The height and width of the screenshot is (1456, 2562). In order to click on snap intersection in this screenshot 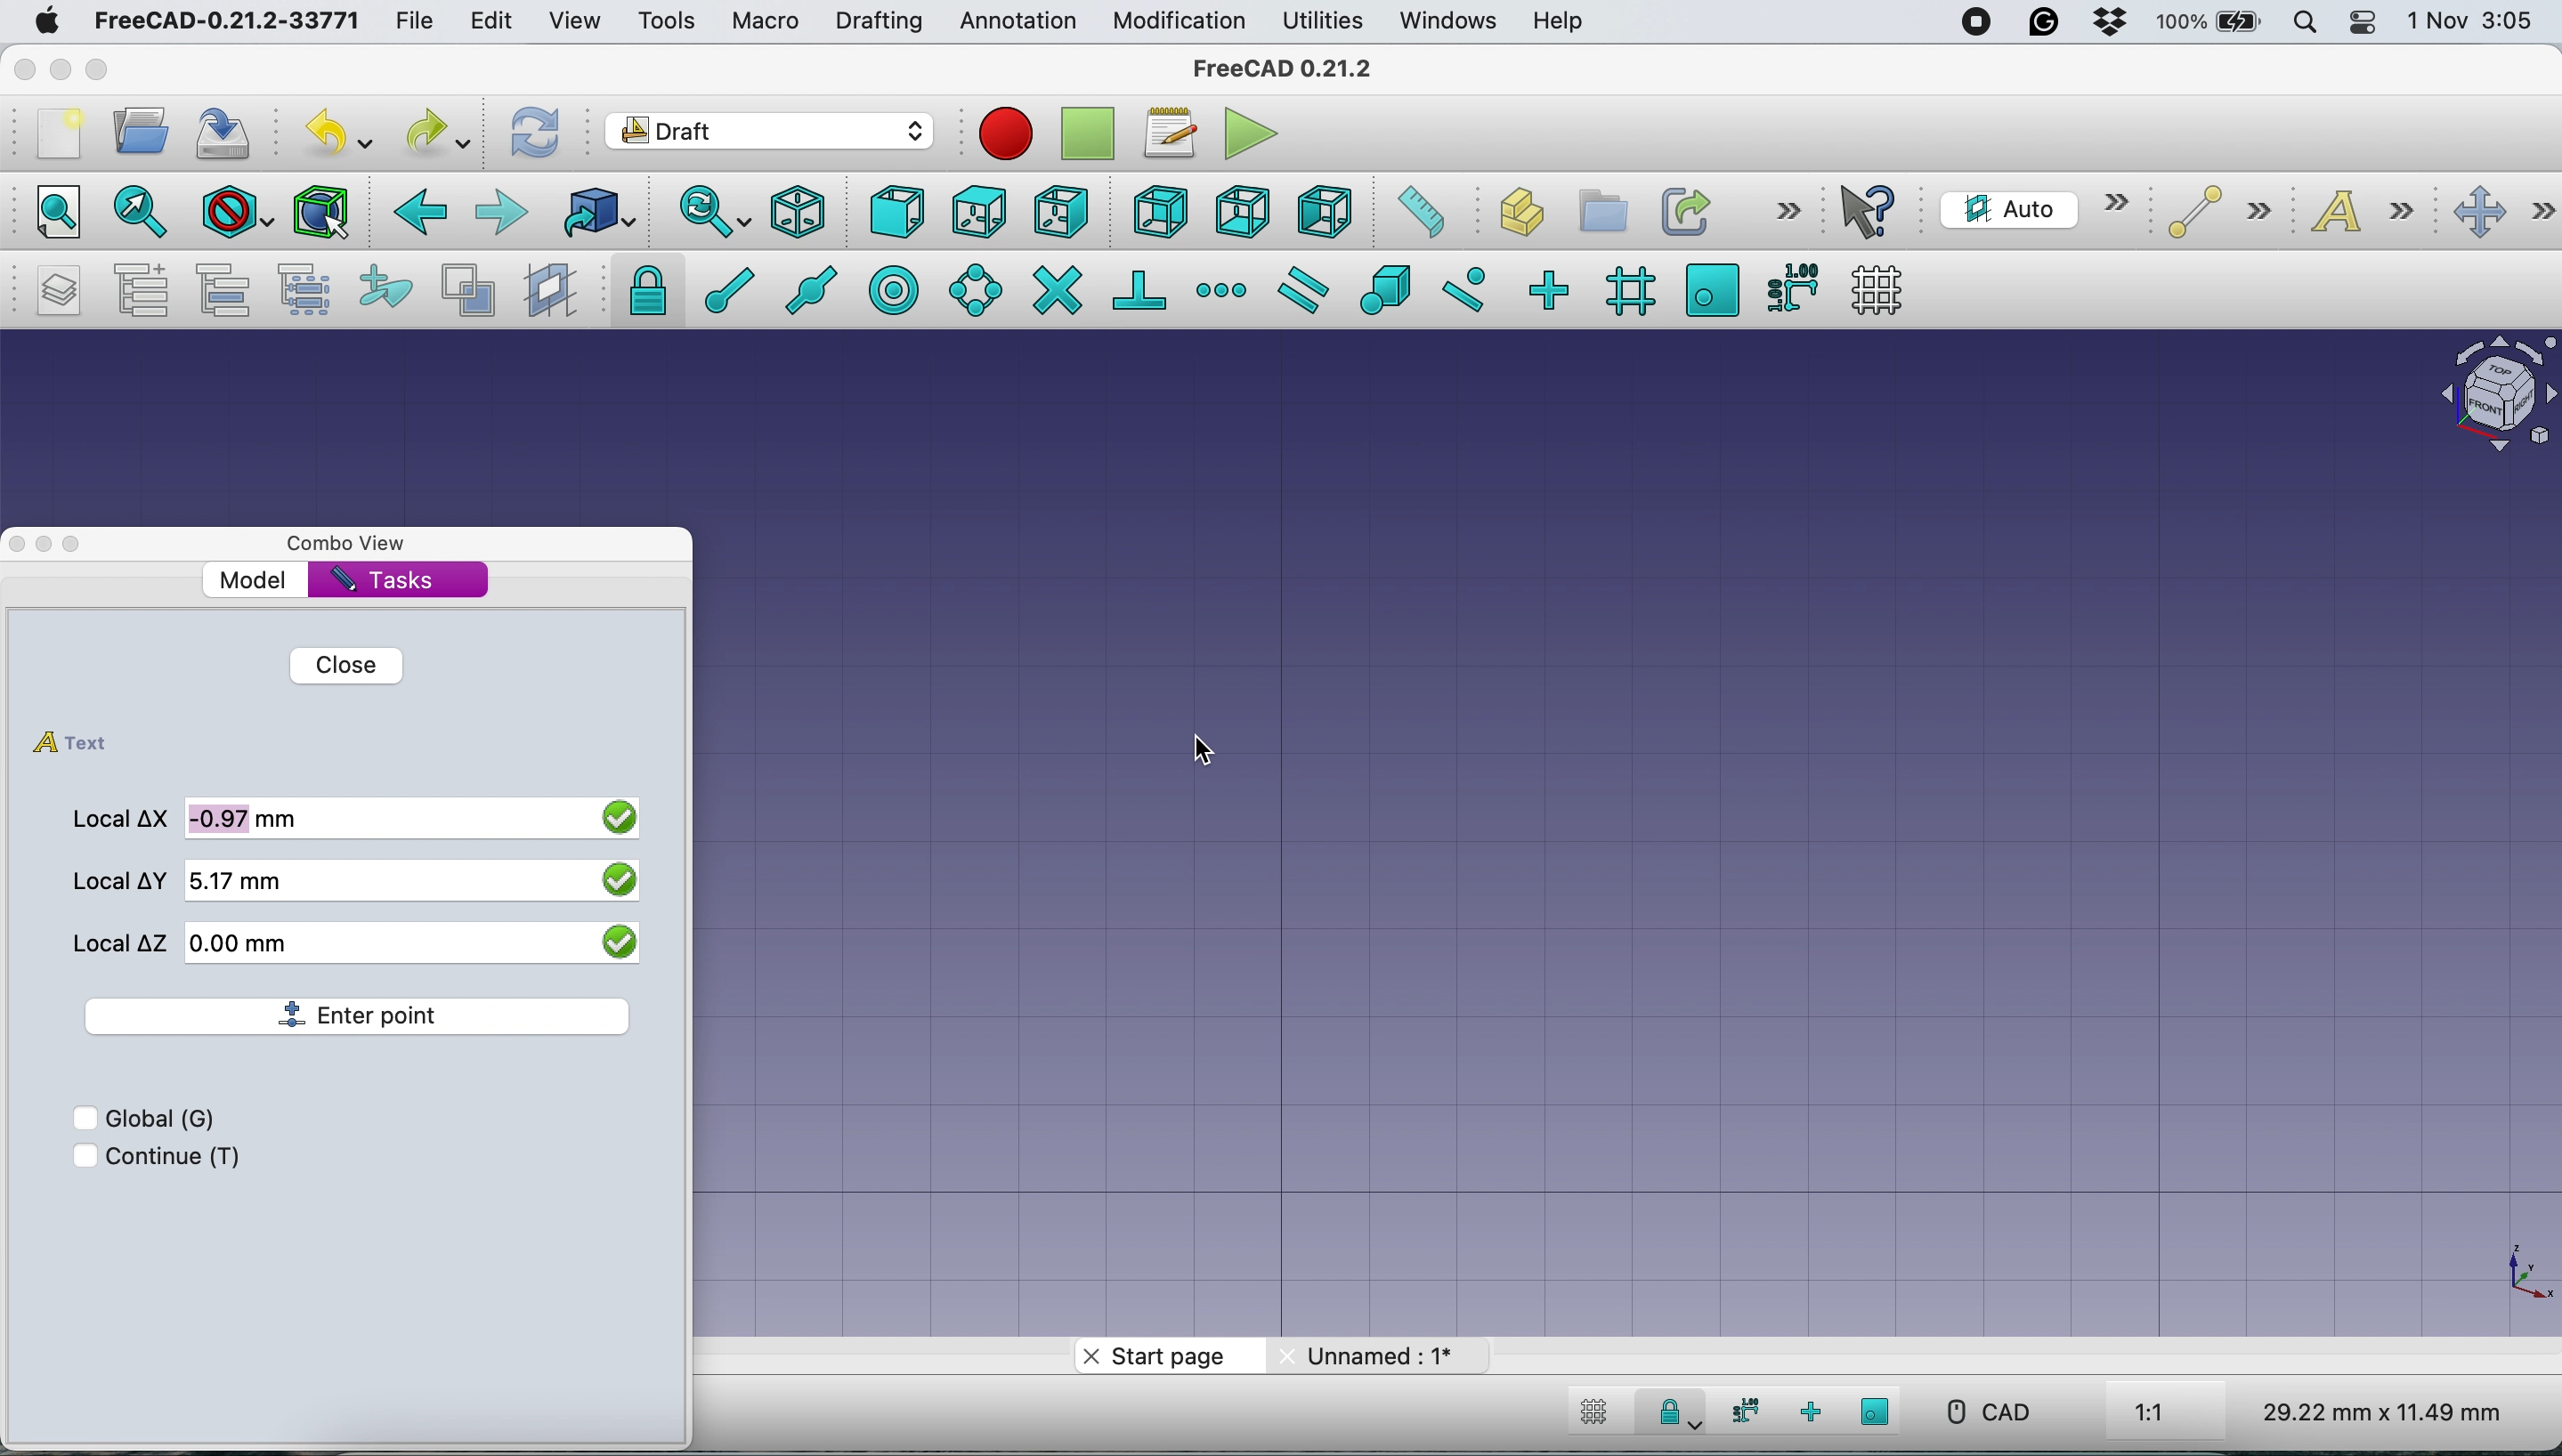, I will do `click(1056, 292)`.